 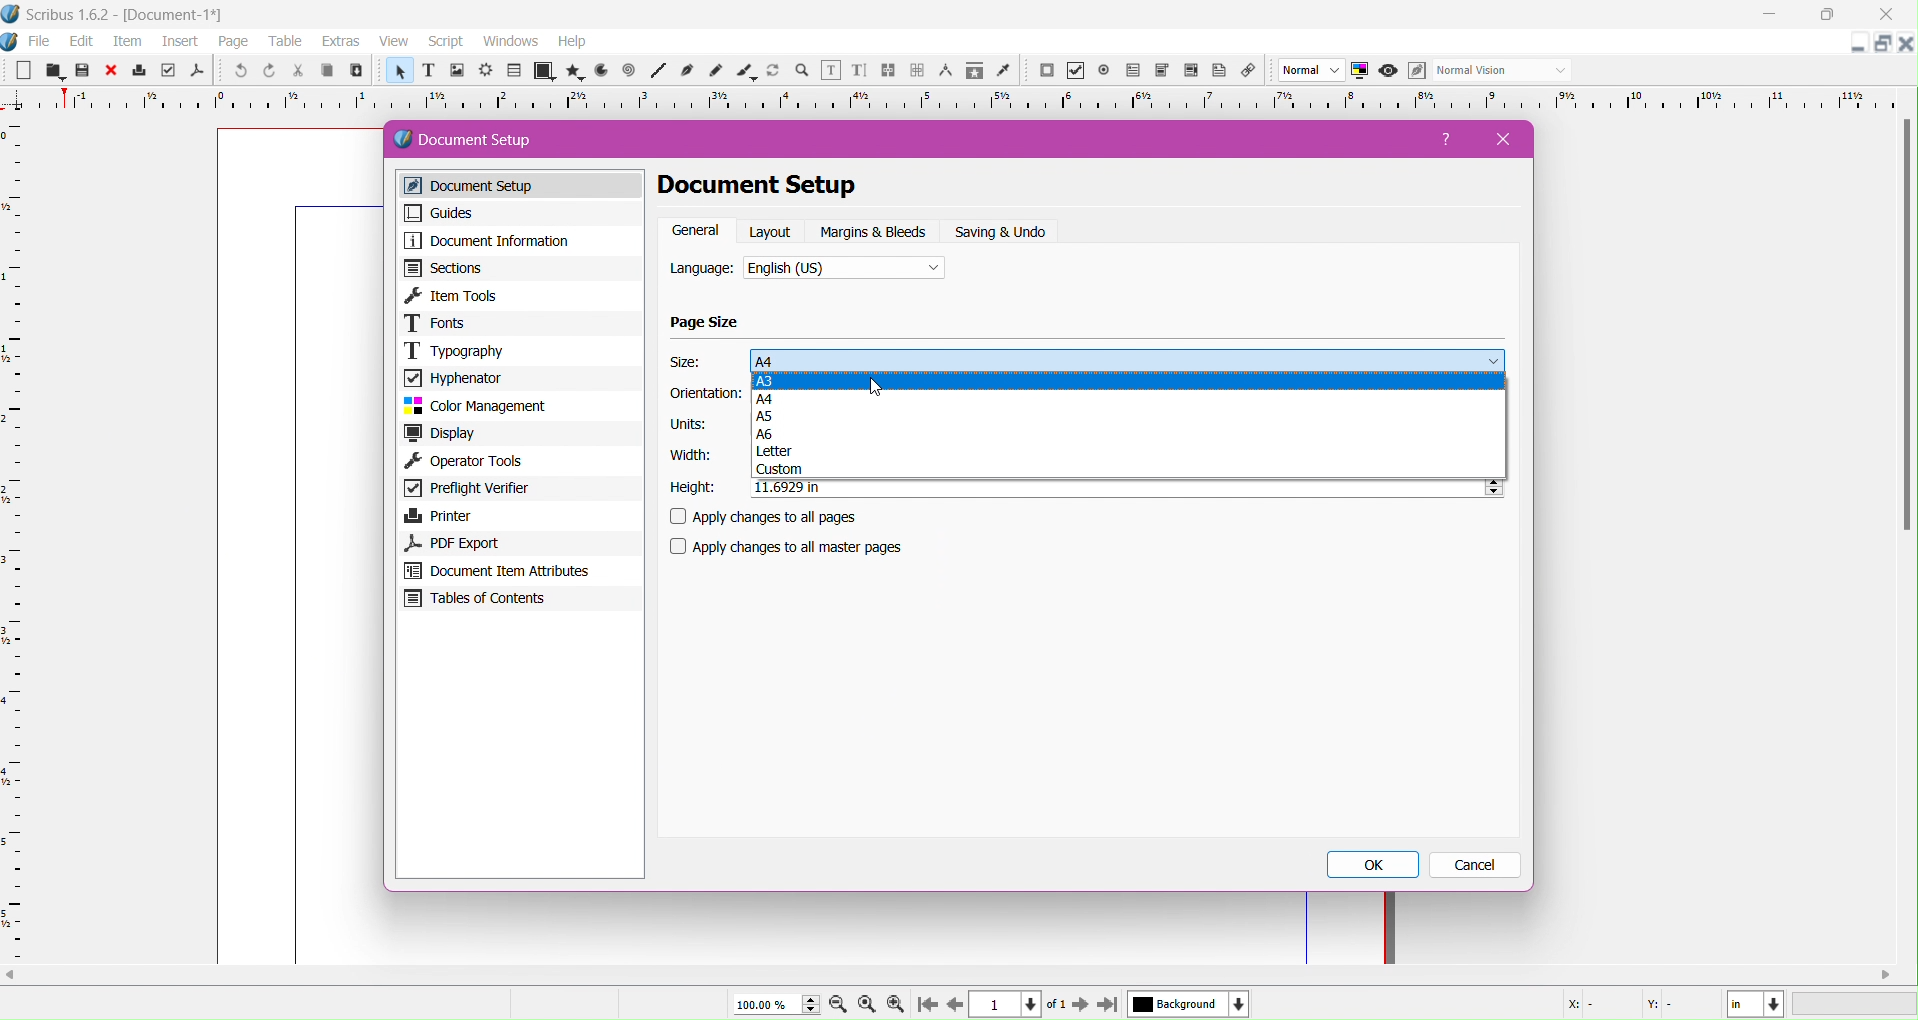 What do you see at coordinates (14, 540) in the screenshot?
I see `Ruler` at bounding box center [14, 540].